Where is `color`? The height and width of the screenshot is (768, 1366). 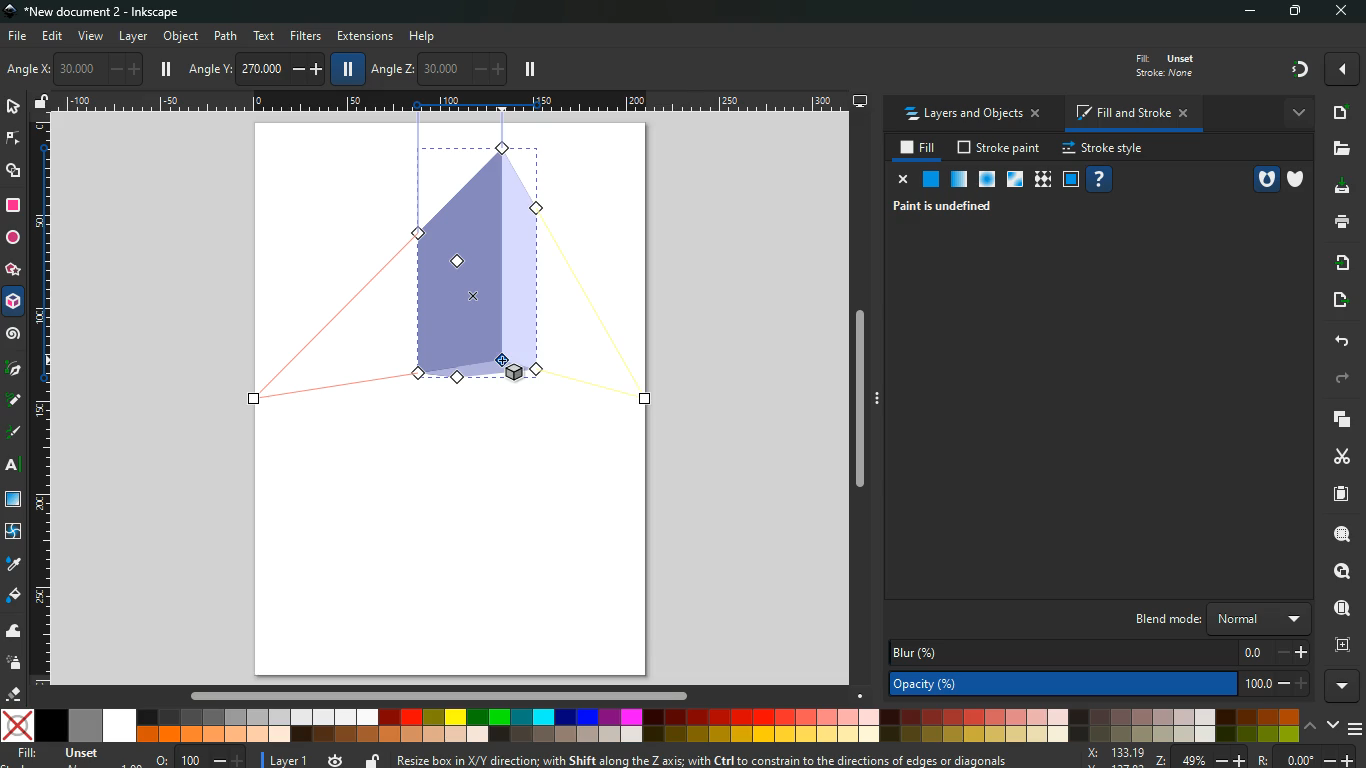 color is located at coordinates (651, 725).